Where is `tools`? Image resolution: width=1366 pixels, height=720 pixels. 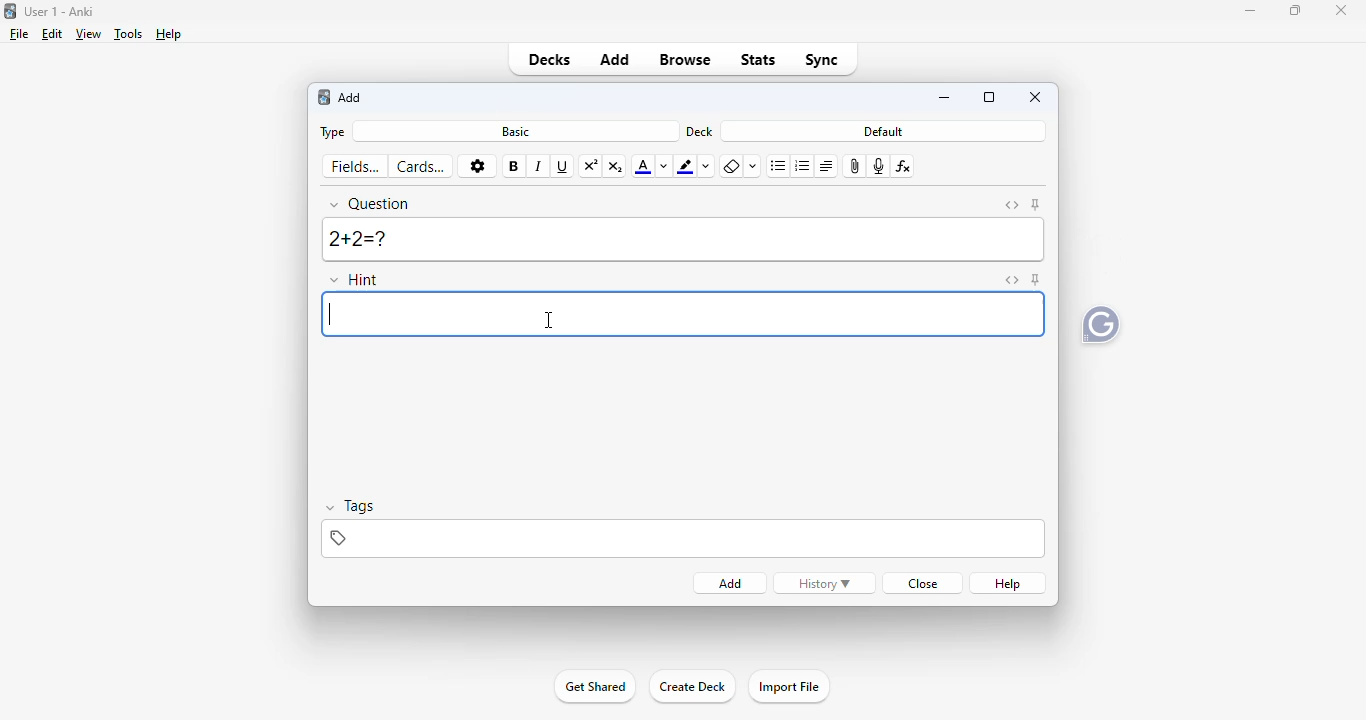 tools is located at coordinates (129, 34).